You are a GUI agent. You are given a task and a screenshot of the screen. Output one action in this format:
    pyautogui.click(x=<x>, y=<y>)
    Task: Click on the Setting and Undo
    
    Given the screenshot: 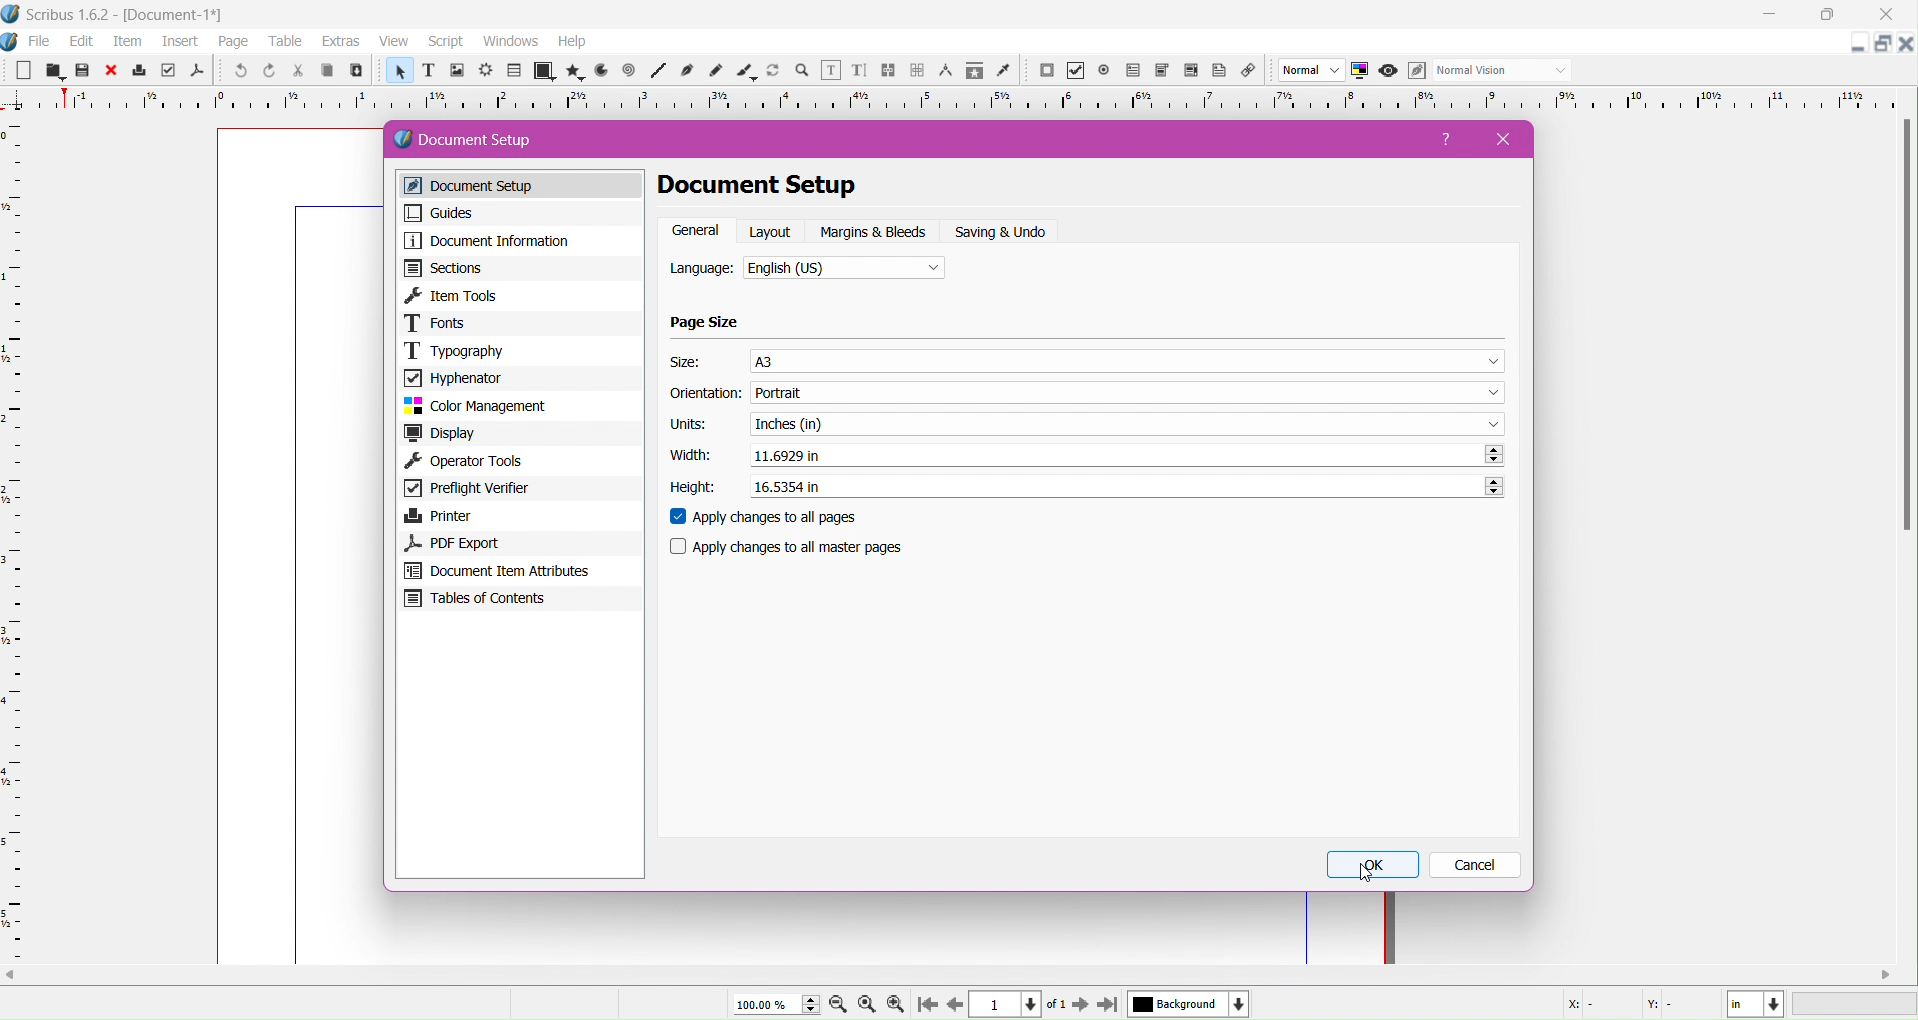 What is the action you would take?
    pyautogui.click(x=1008, y=232)
    